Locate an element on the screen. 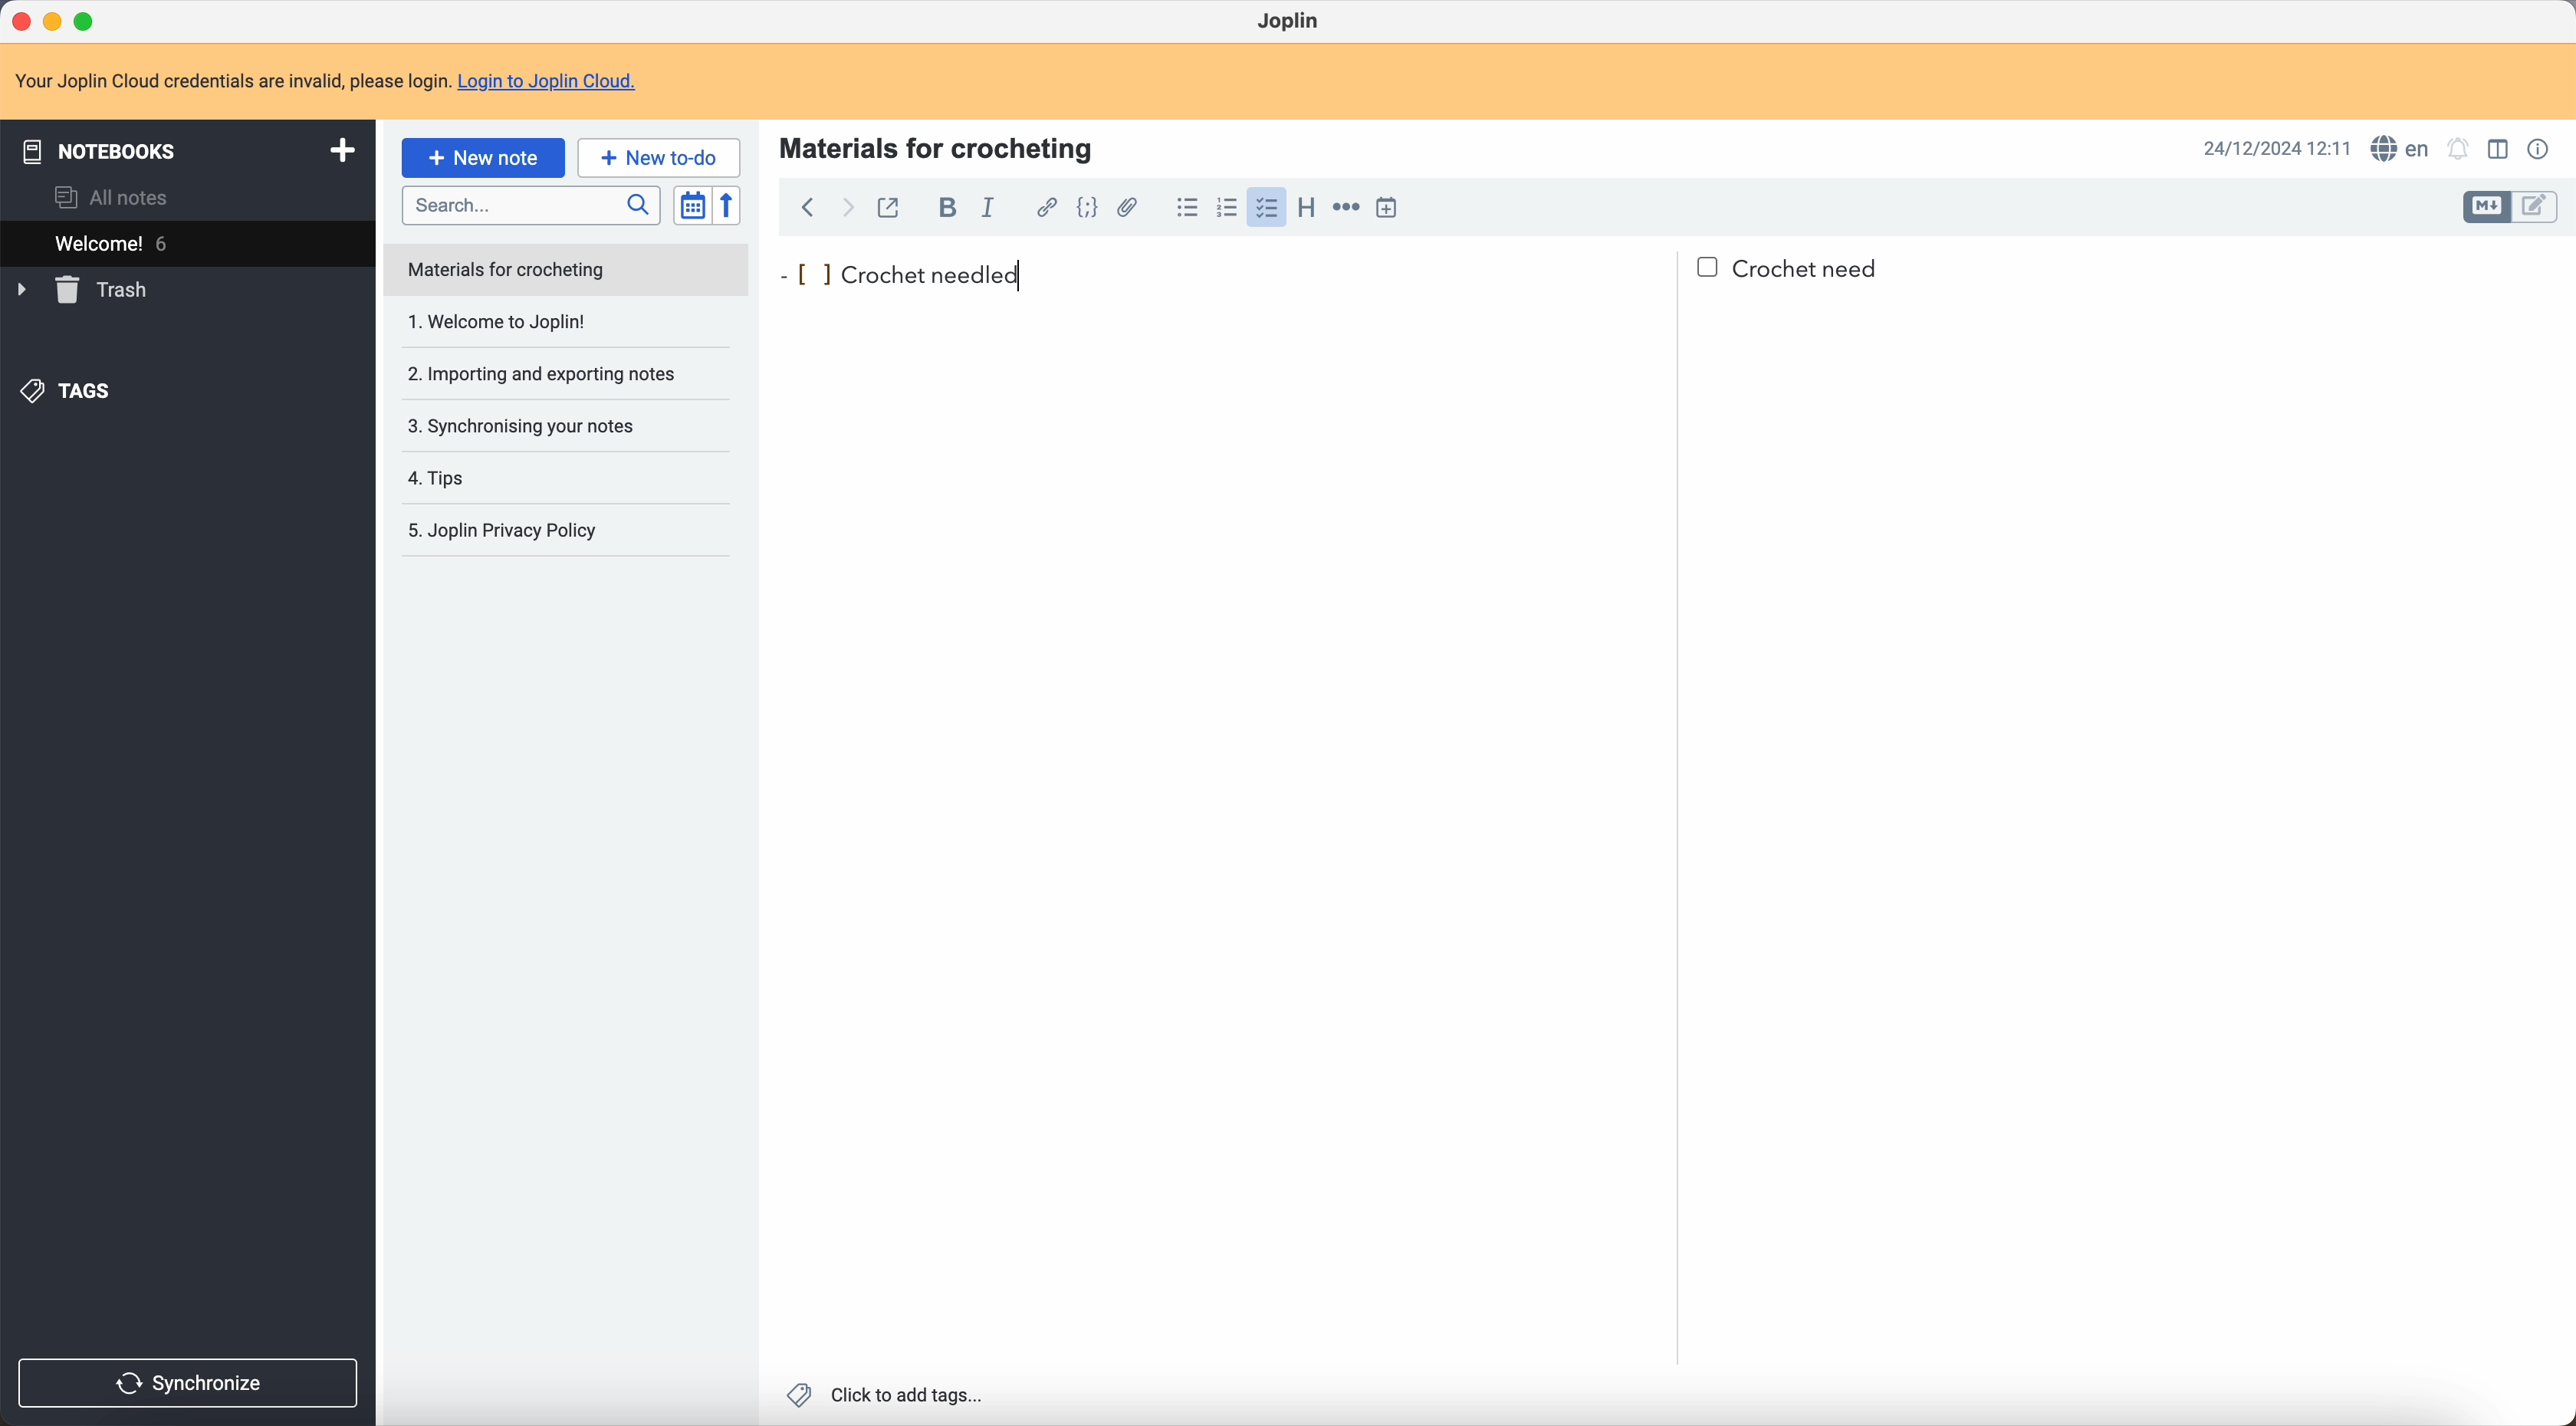 This screenshot has height=1426, width=2576. 1. Welcome to Joplin! is located at coordinates (553, 324).